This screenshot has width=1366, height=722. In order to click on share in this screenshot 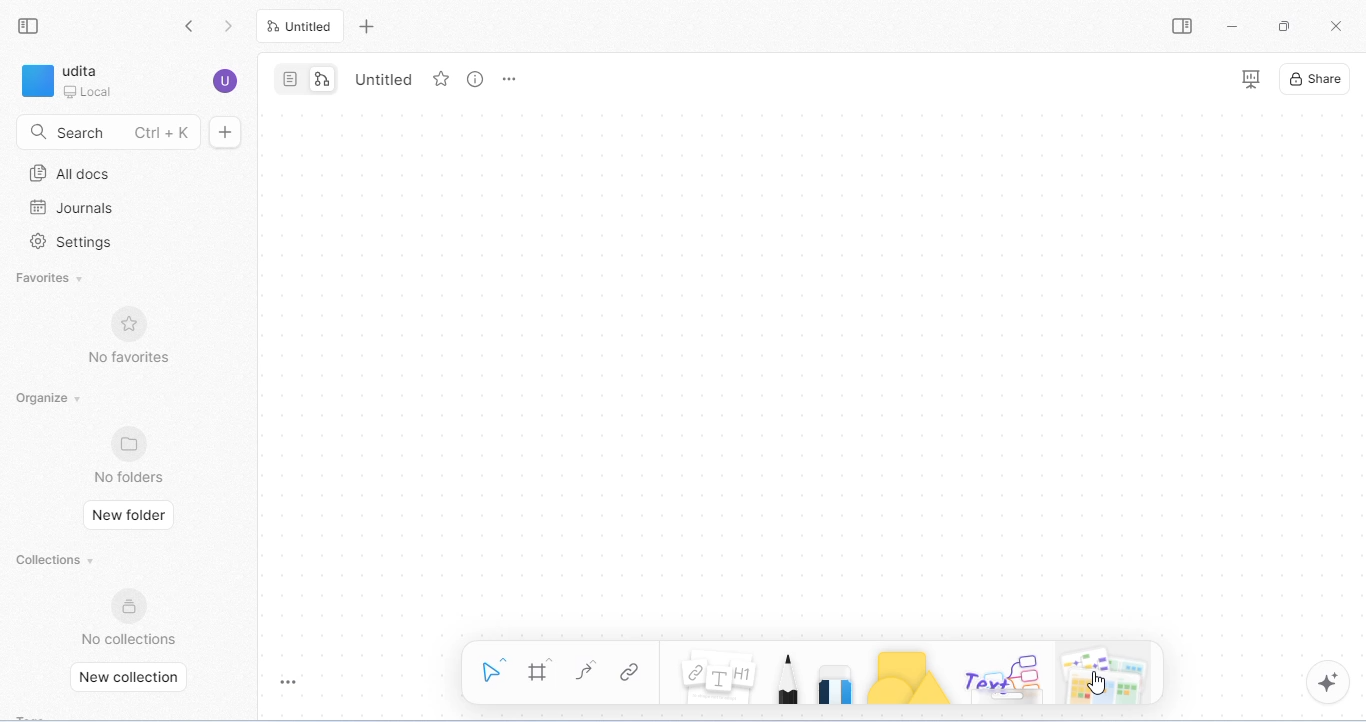, I will do `click(1315, 78)`.